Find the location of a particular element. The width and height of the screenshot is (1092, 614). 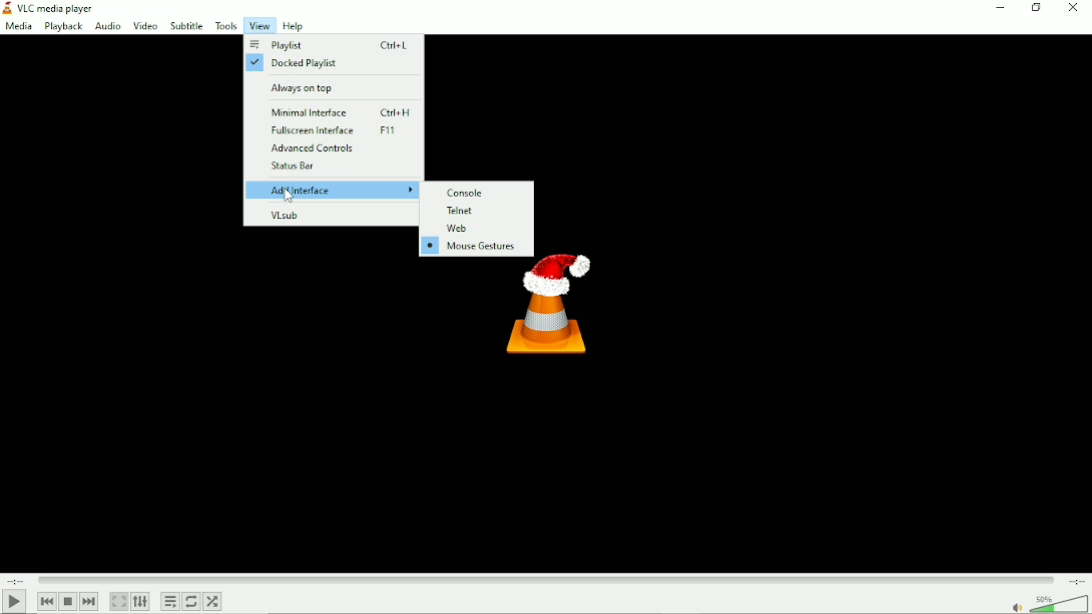

View is located at coordinates (258, 26).